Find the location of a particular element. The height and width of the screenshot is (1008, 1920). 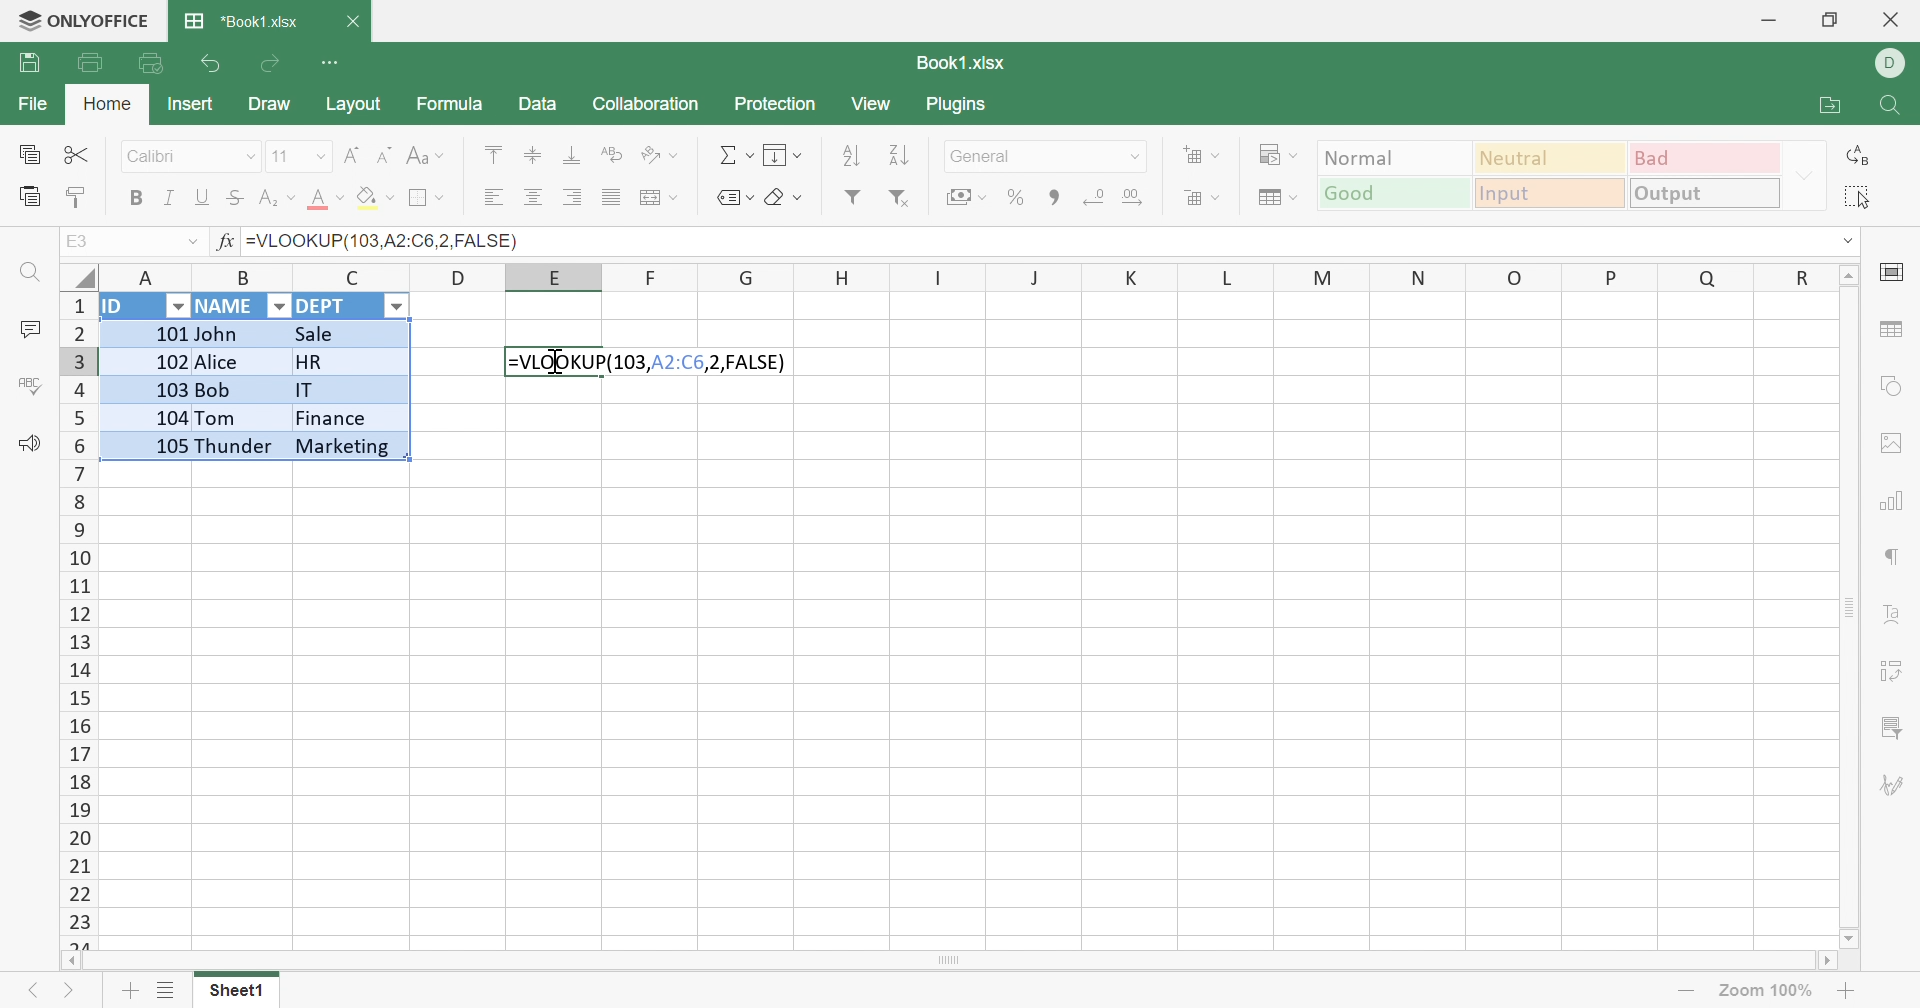

Output is located at coordinates (1701, 194).